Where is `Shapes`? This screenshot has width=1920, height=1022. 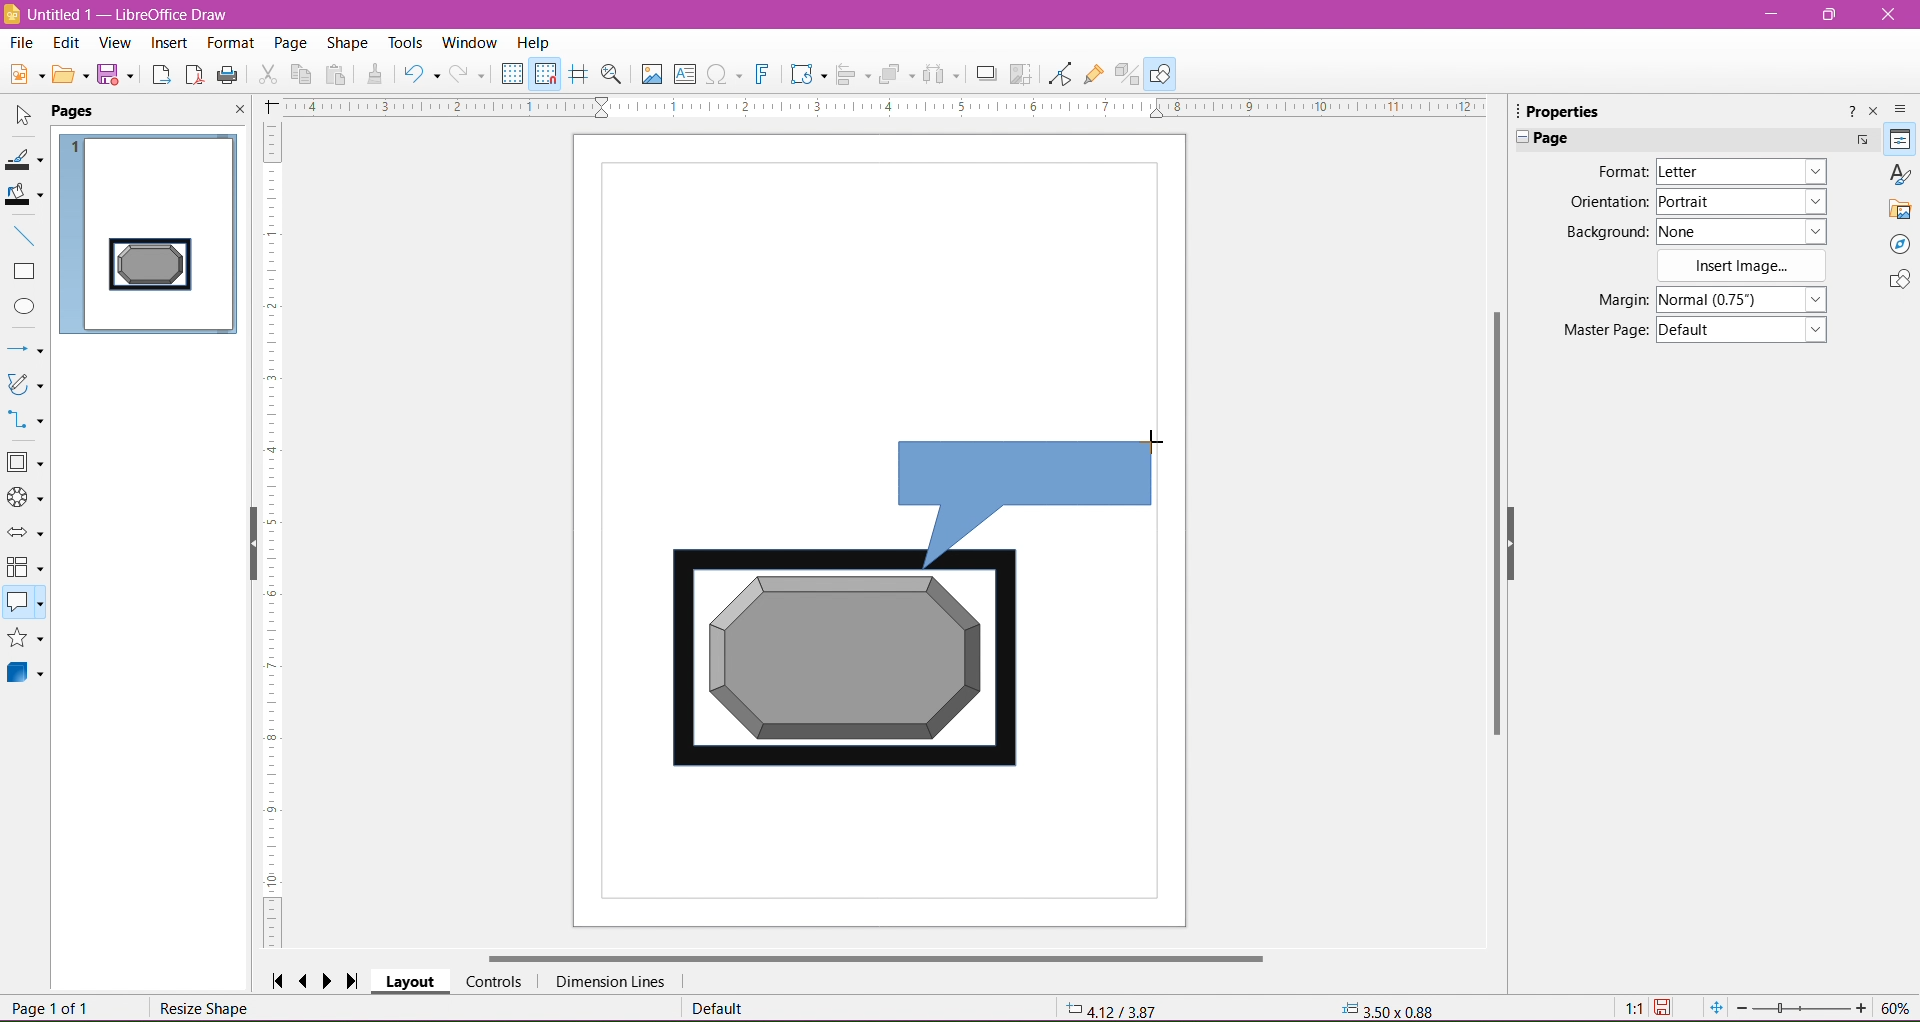
Shapes is located at coordinates (1897, 282).